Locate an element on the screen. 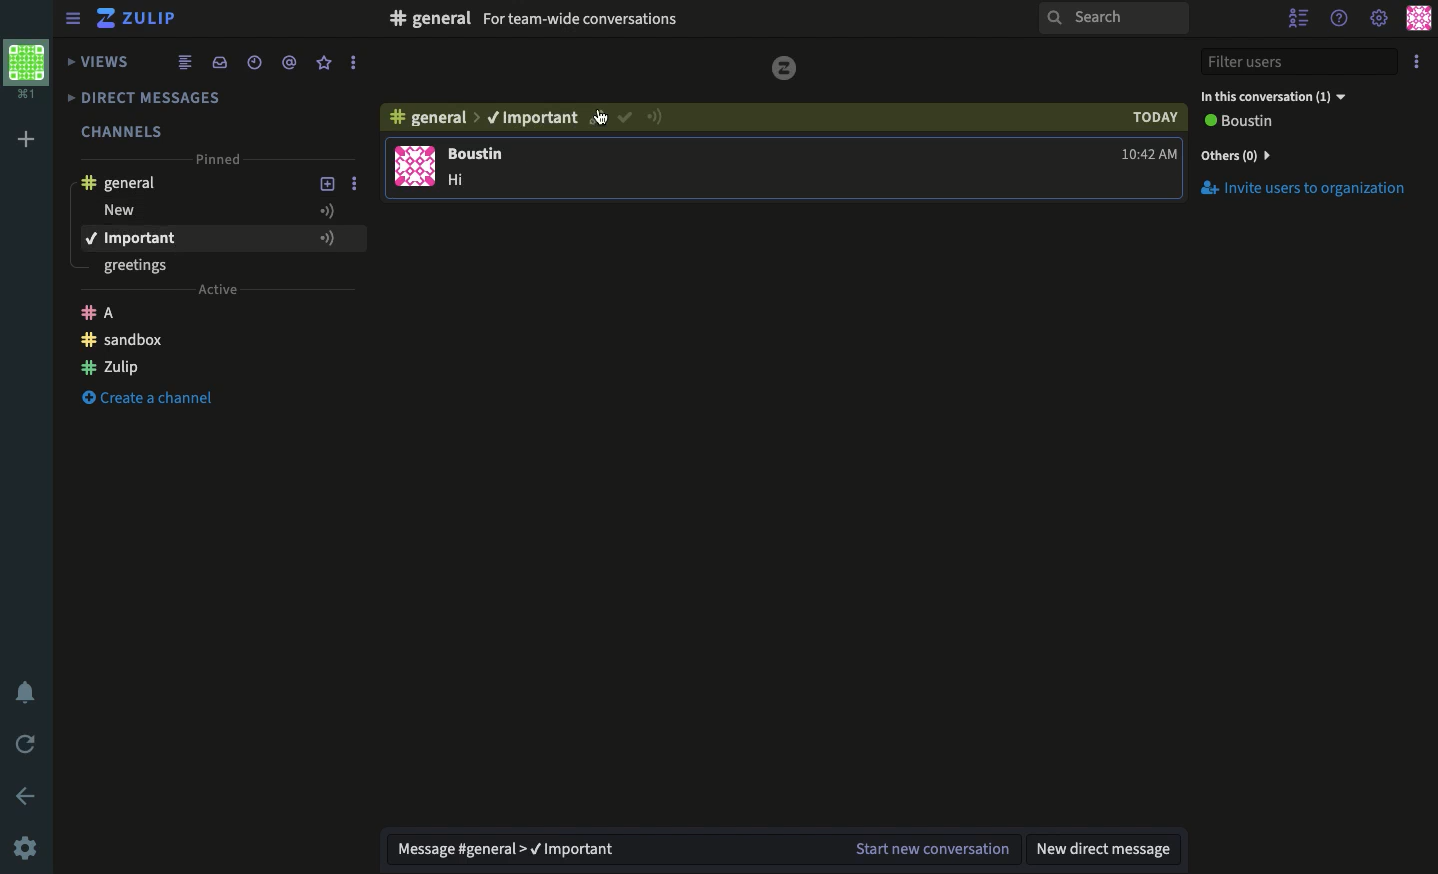  Favorite is located at coordinates (325, 63).